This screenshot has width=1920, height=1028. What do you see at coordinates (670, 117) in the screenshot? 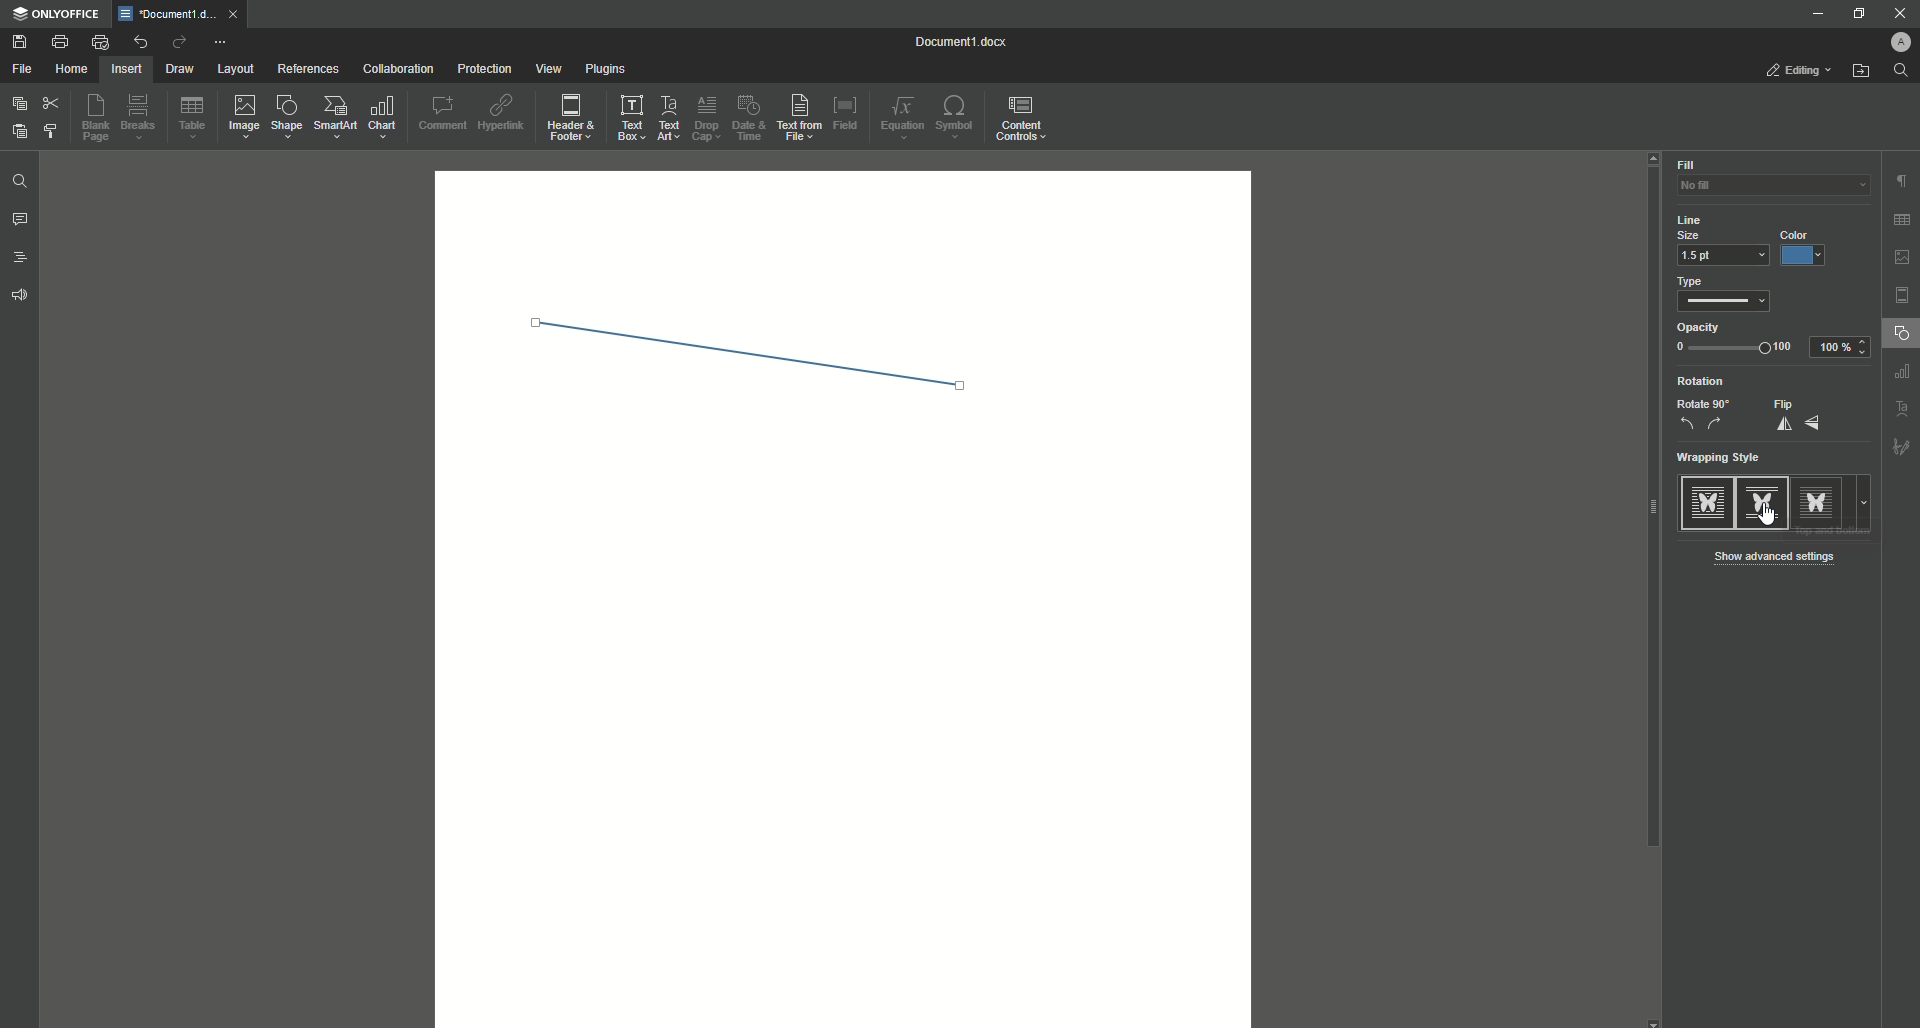
I see `Text Art` at bounding box center [670, 117].